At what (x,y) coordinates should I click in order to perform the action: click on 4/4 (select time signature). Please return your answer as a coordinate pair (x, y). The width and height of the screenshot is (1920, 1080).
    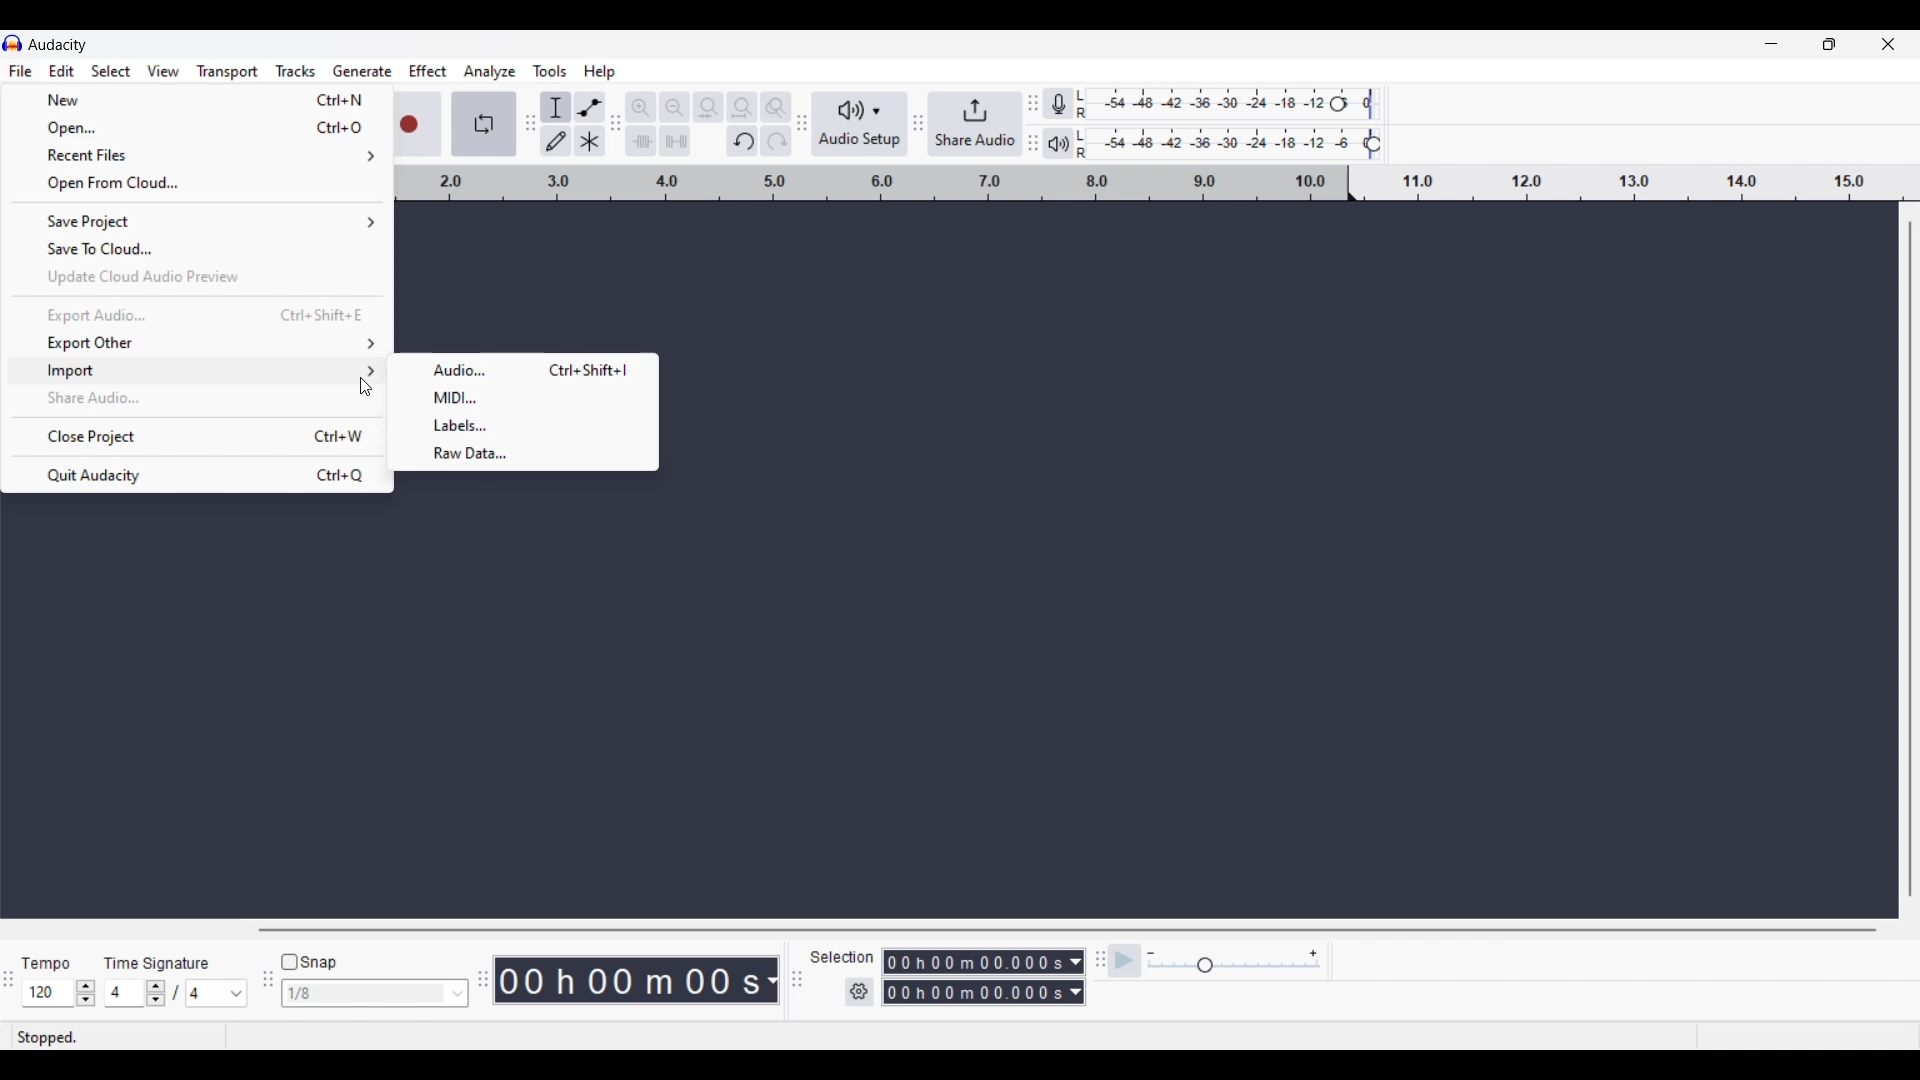
    Looking at the image, I should click on (175, 993).